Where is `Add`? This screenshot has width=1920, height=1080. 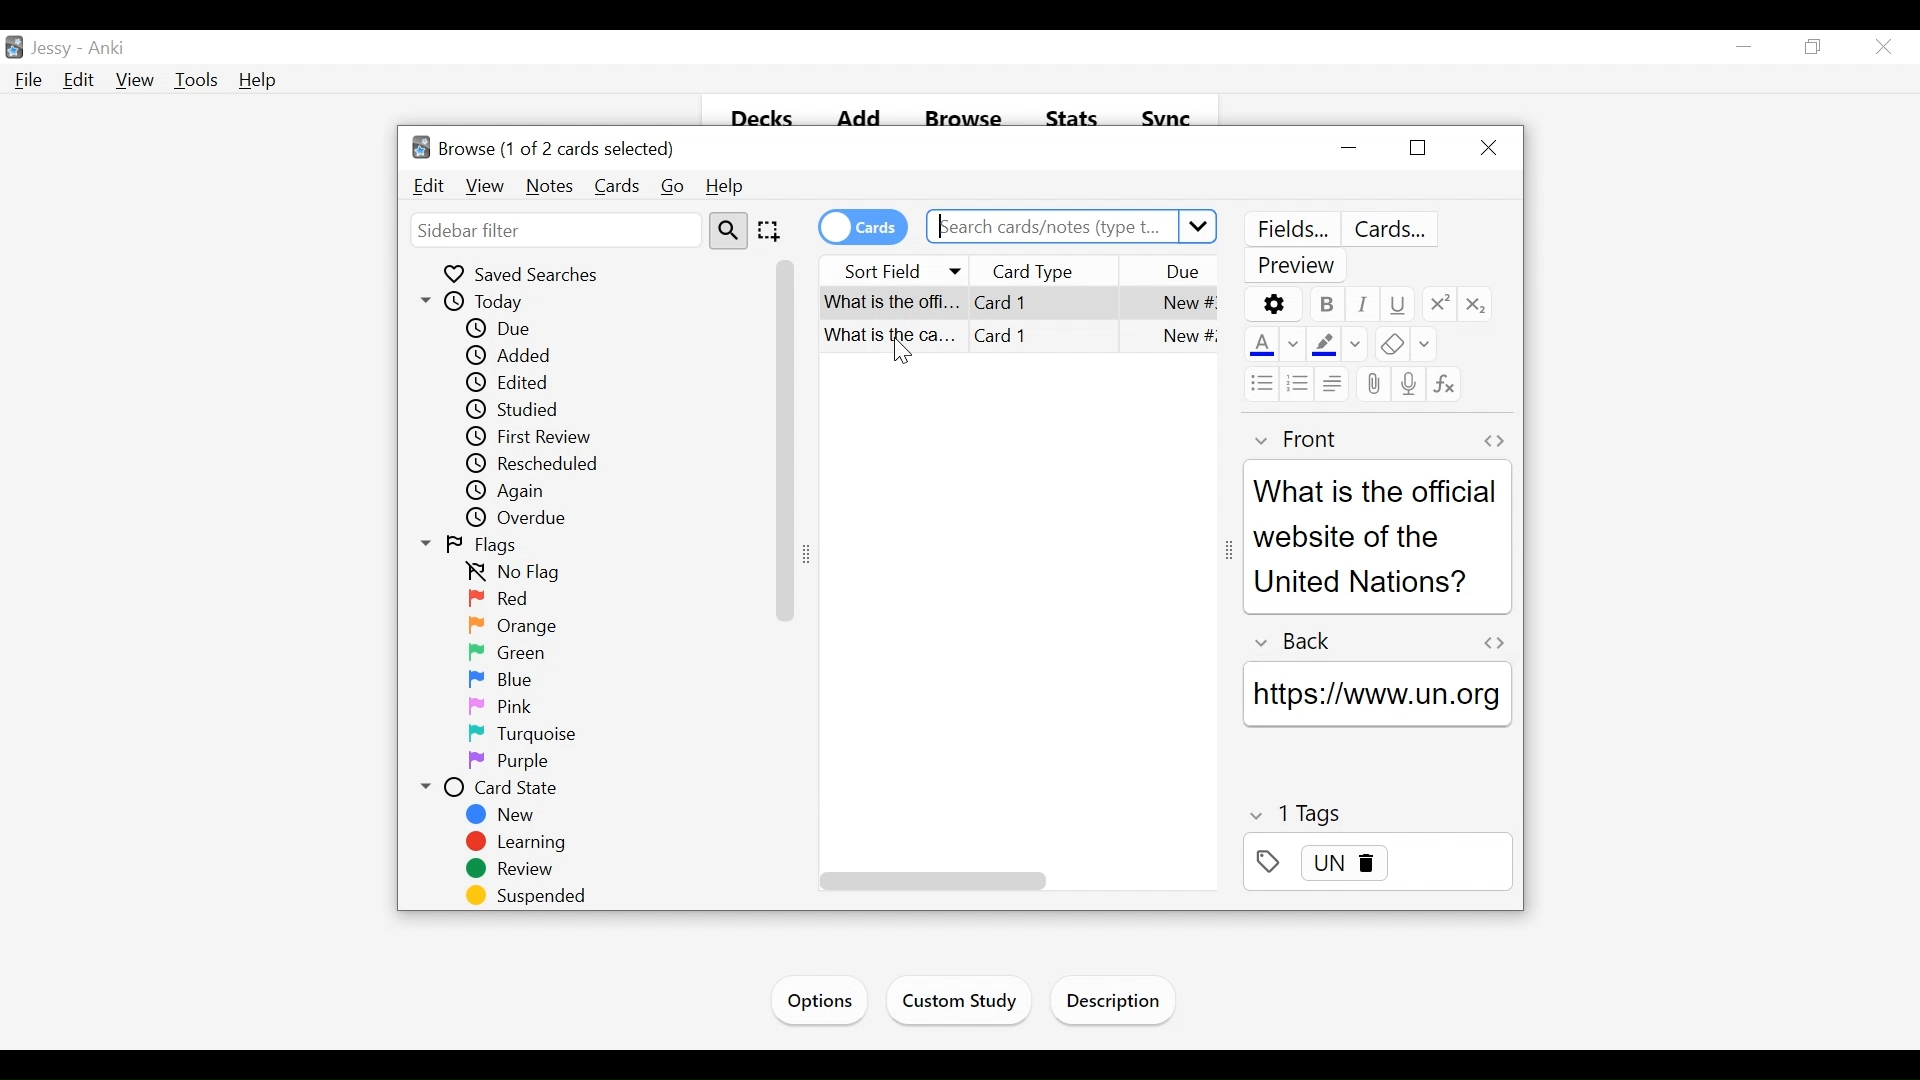
Add is located at coordinates (856, 120).